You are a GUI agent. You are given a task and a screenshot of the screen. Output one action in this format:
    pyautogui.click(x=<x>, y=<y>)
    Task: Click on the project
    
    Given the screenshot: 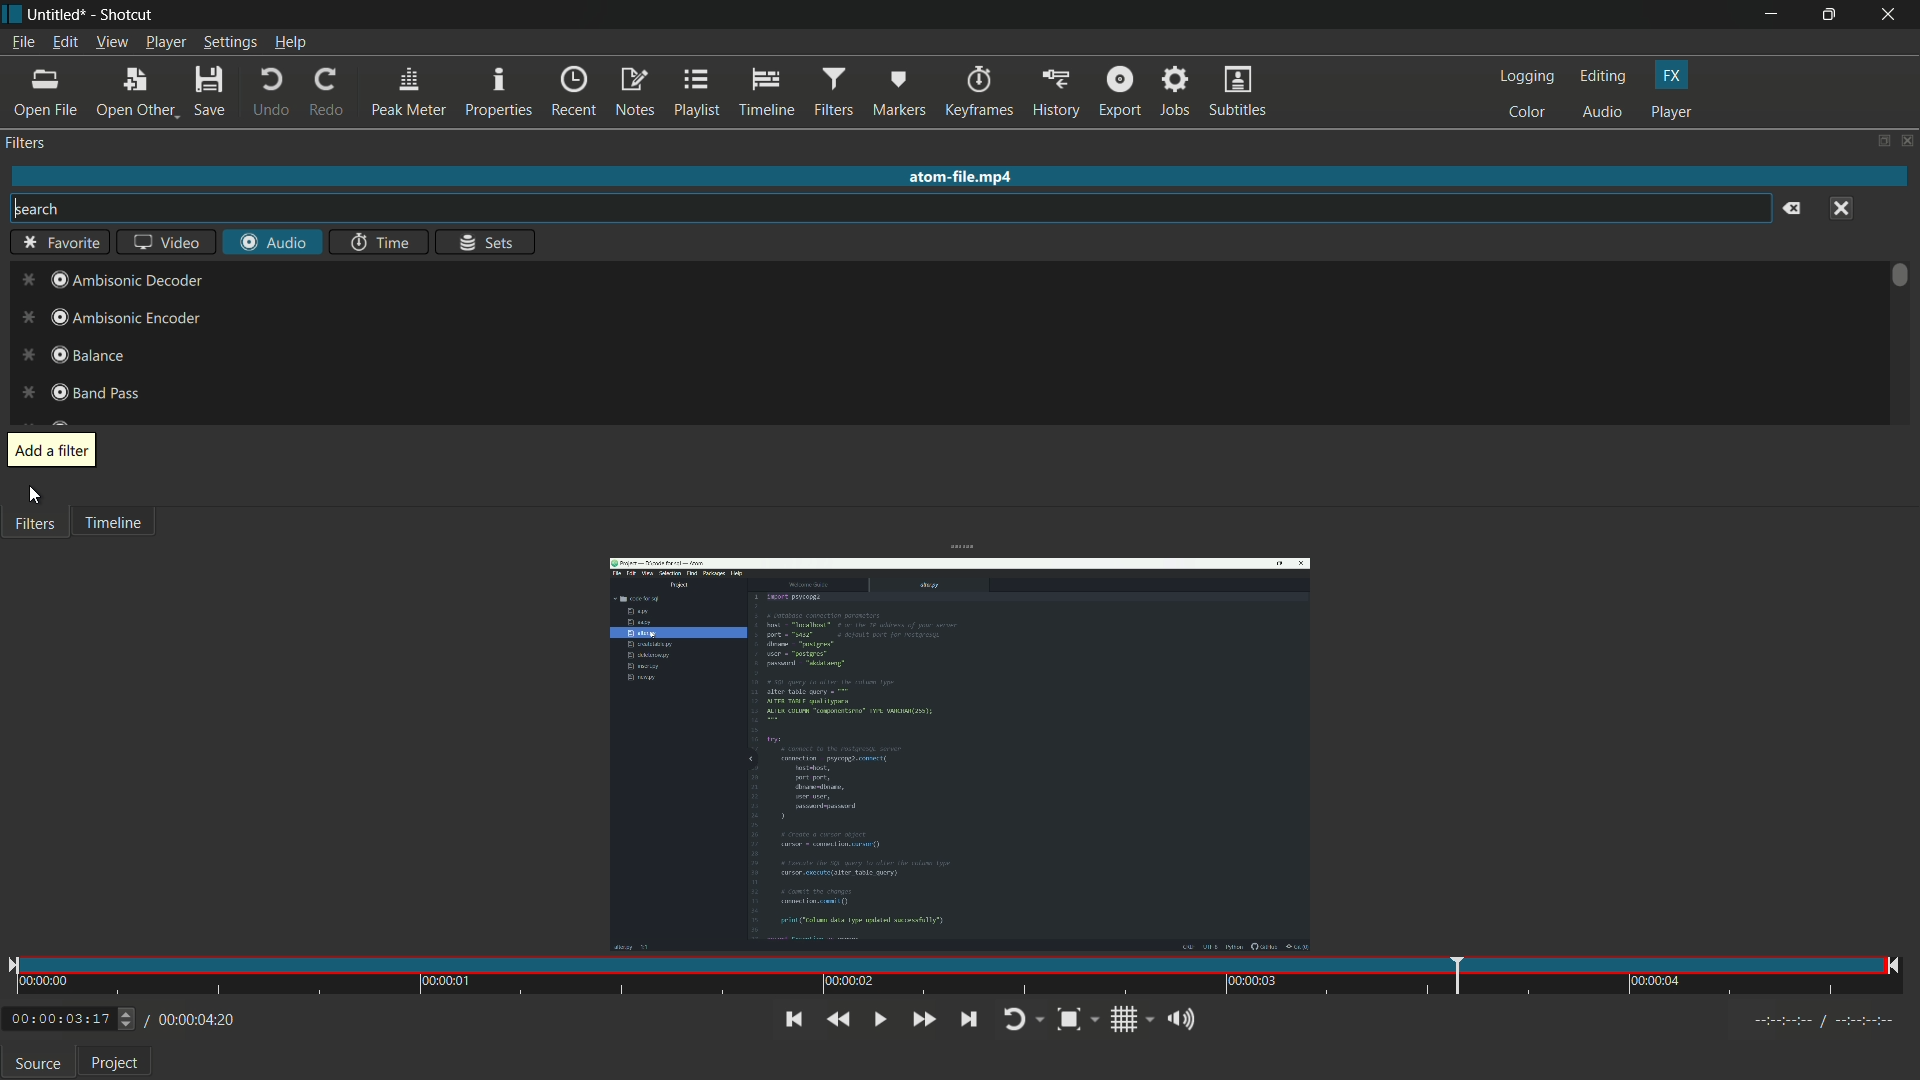 What is the action you would take?
    pyautogui.click(x=115, y=1065)
    